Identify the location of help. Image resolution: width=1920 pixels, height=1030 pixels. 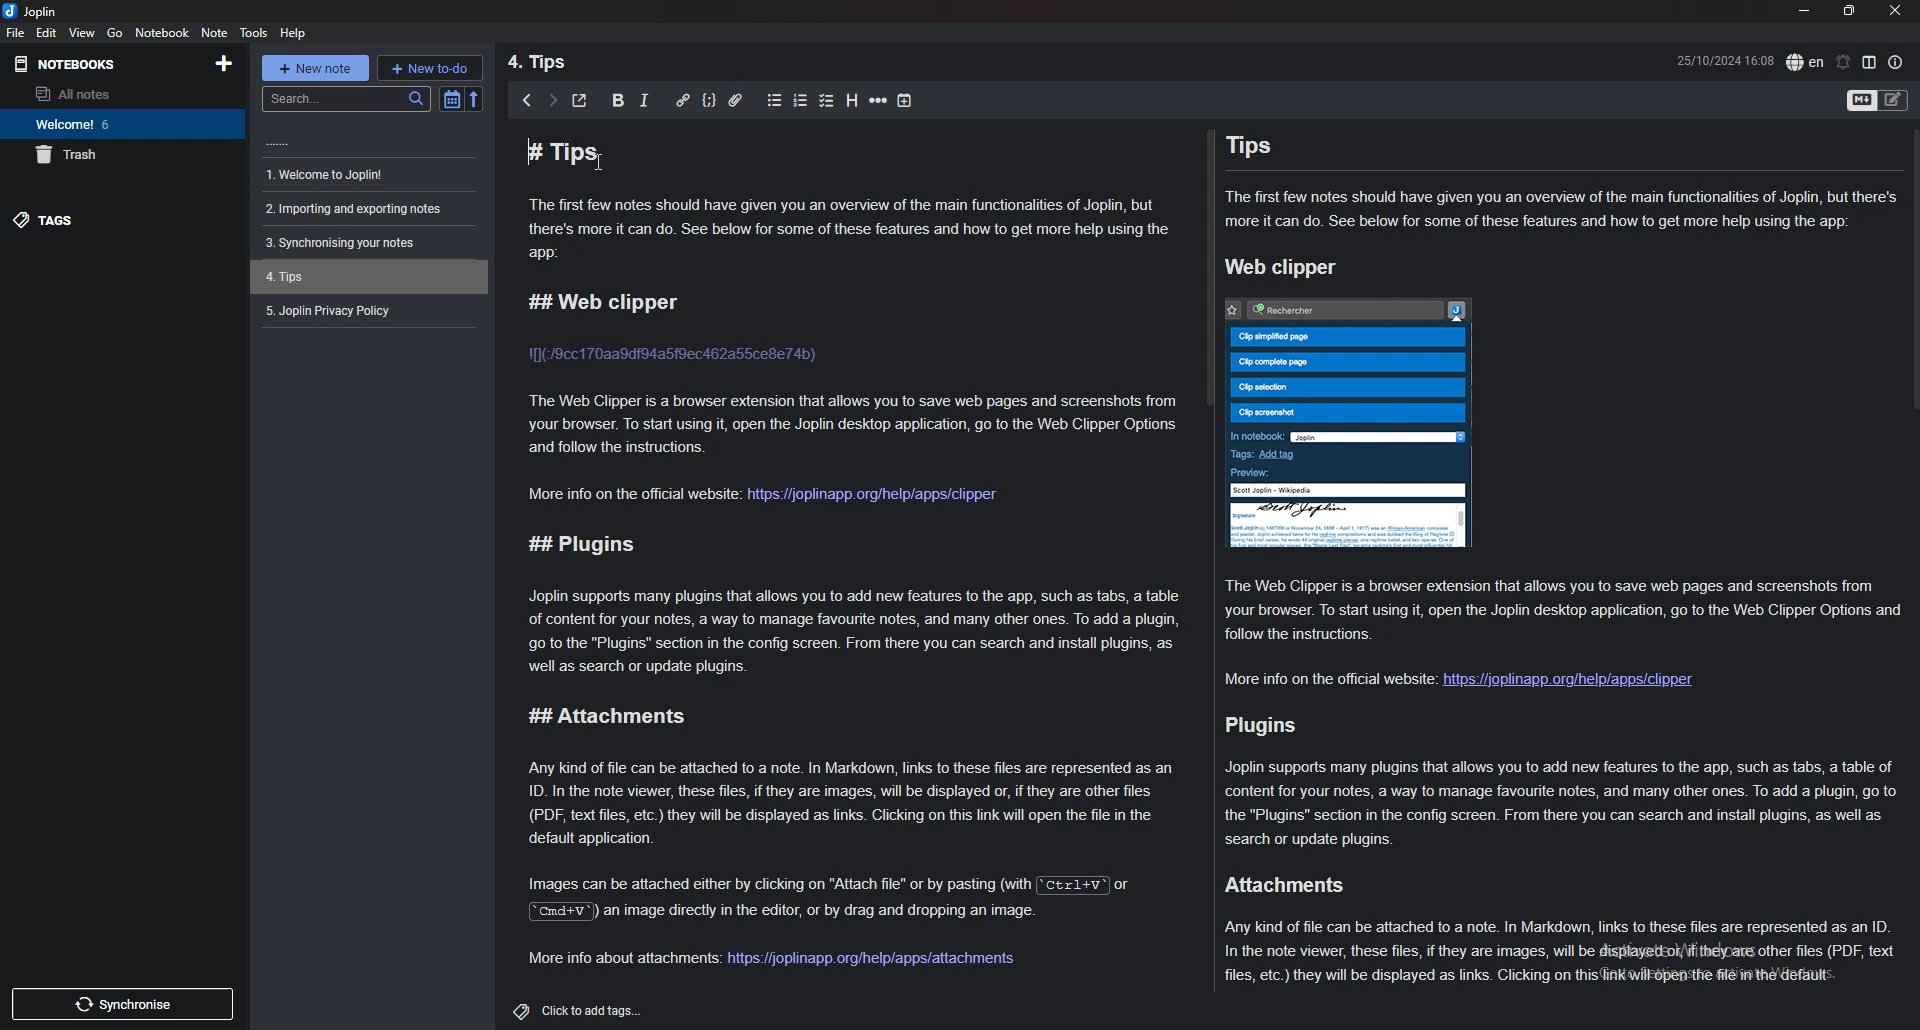
(296, 32).